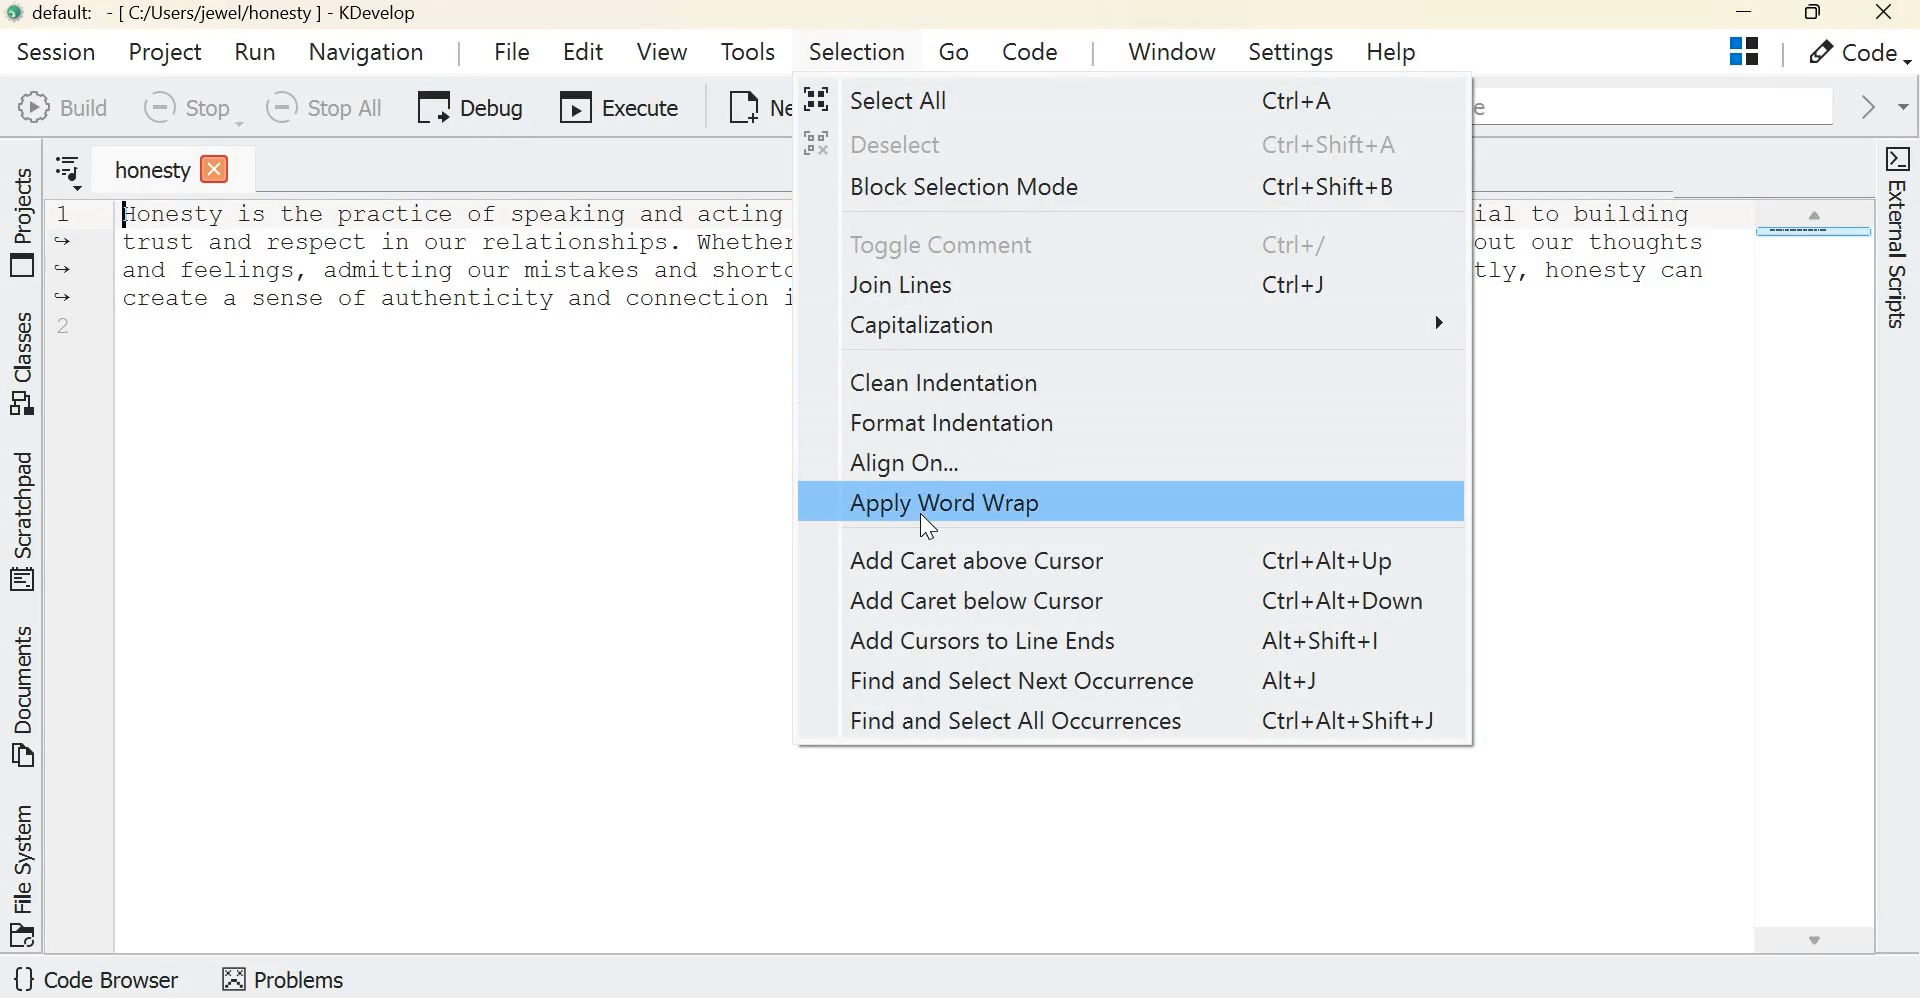 Image resolution: width=1920 pixels, height=998 pixels. I want to click on Window, so click(1178, 49).